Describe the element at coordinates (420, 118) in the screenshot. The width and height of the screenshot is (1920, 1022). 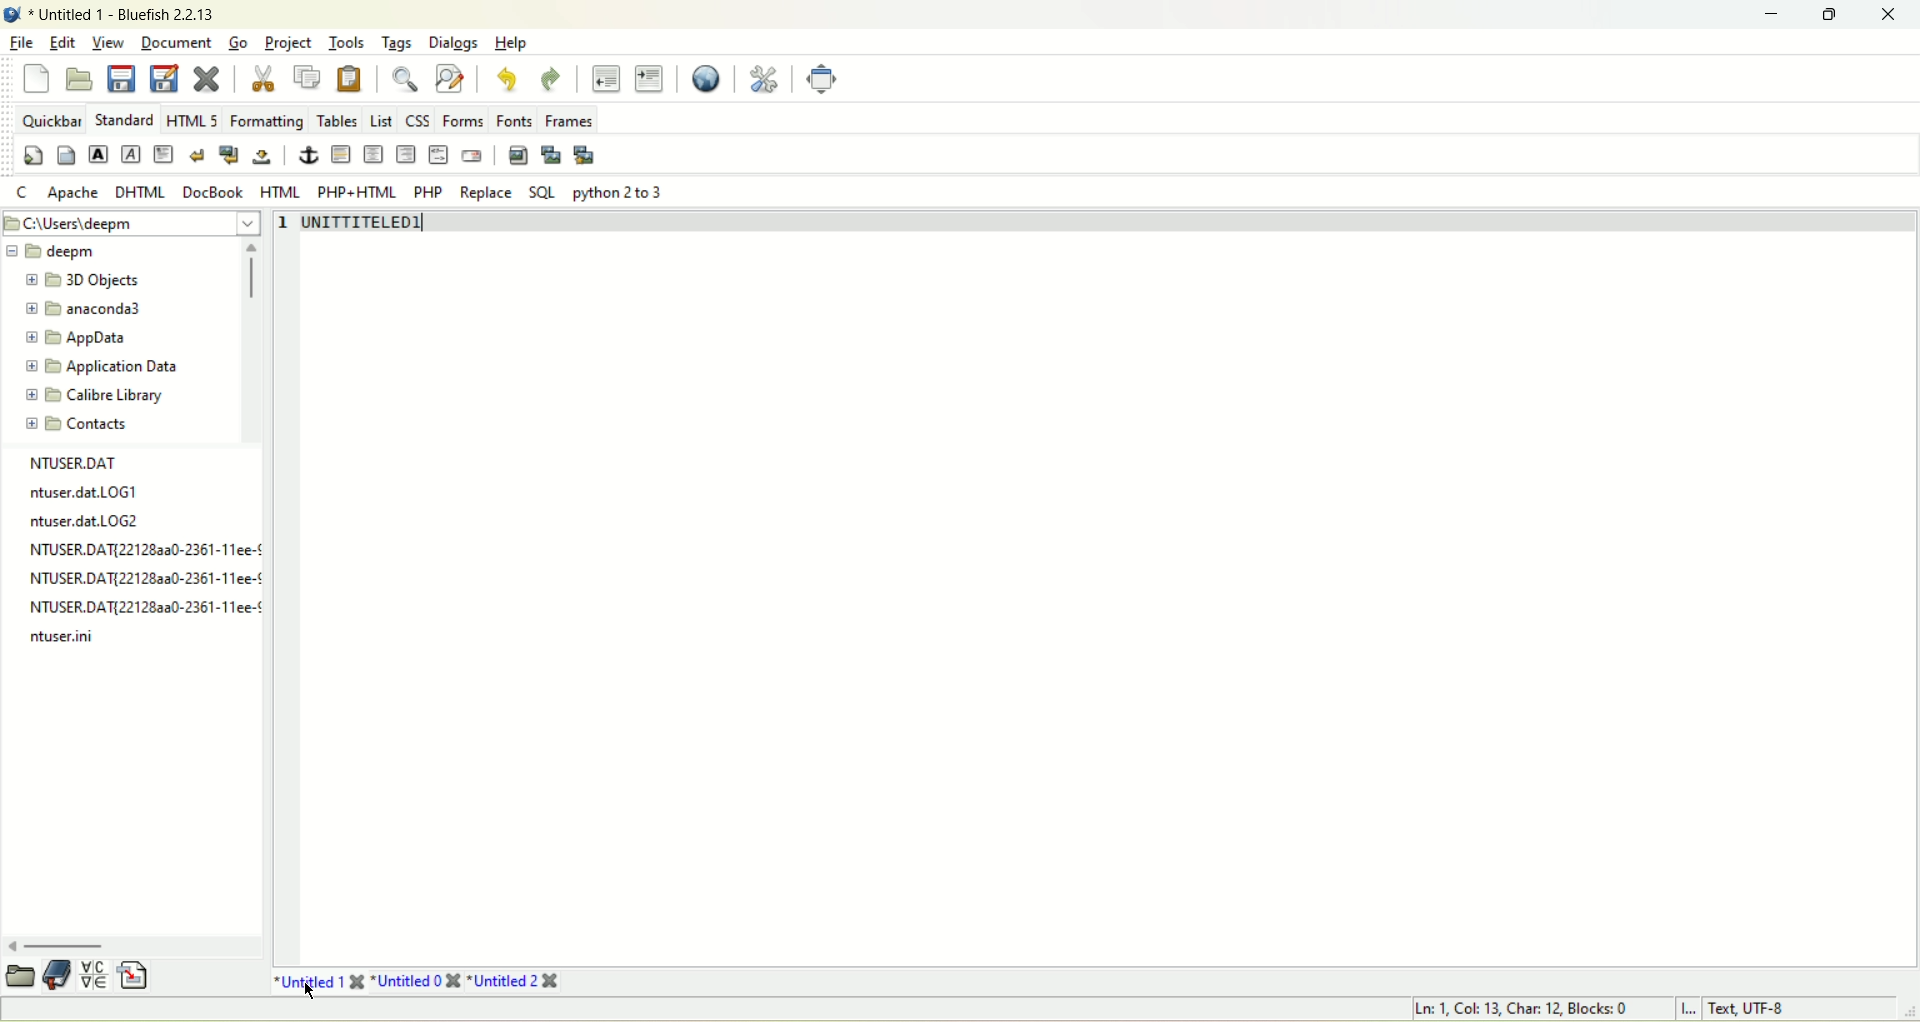
I see `CSS` at that location.